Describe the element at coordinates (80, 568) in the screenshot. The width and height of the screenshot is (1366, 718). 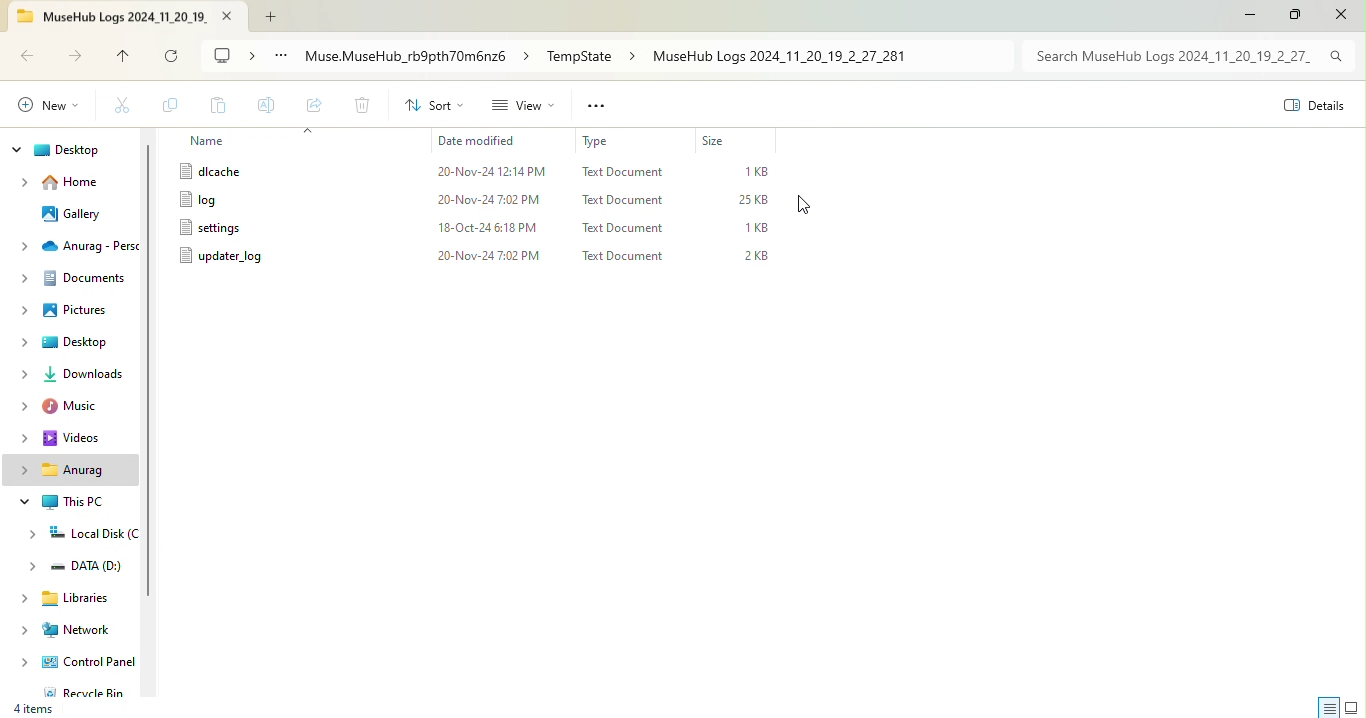
I see `DATA (D:)` at that location.